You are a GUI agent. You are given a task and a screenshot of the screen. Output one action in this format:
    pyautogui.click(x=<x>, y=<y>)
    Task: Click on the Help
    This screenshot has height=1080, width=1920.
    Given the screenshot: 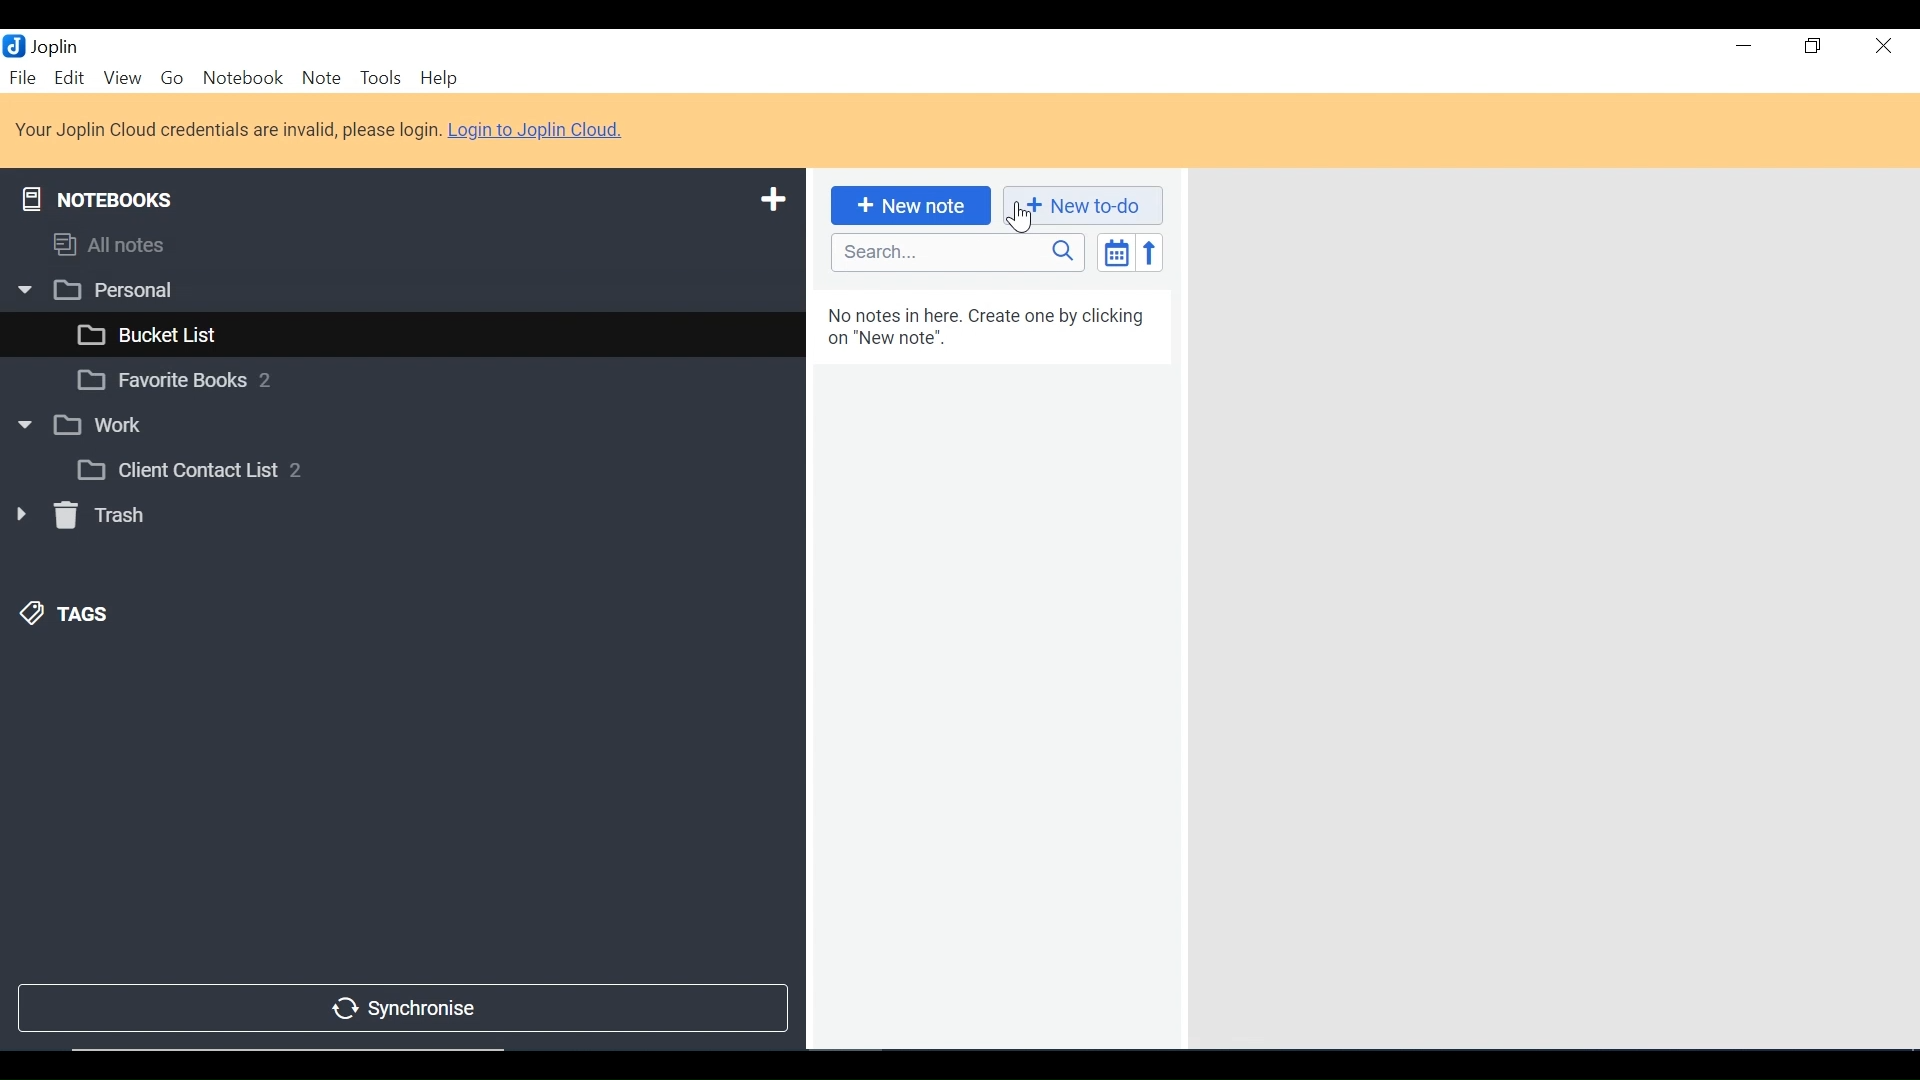 What is the action you would take?
    pyautogui.click(x=439, y=79)
    